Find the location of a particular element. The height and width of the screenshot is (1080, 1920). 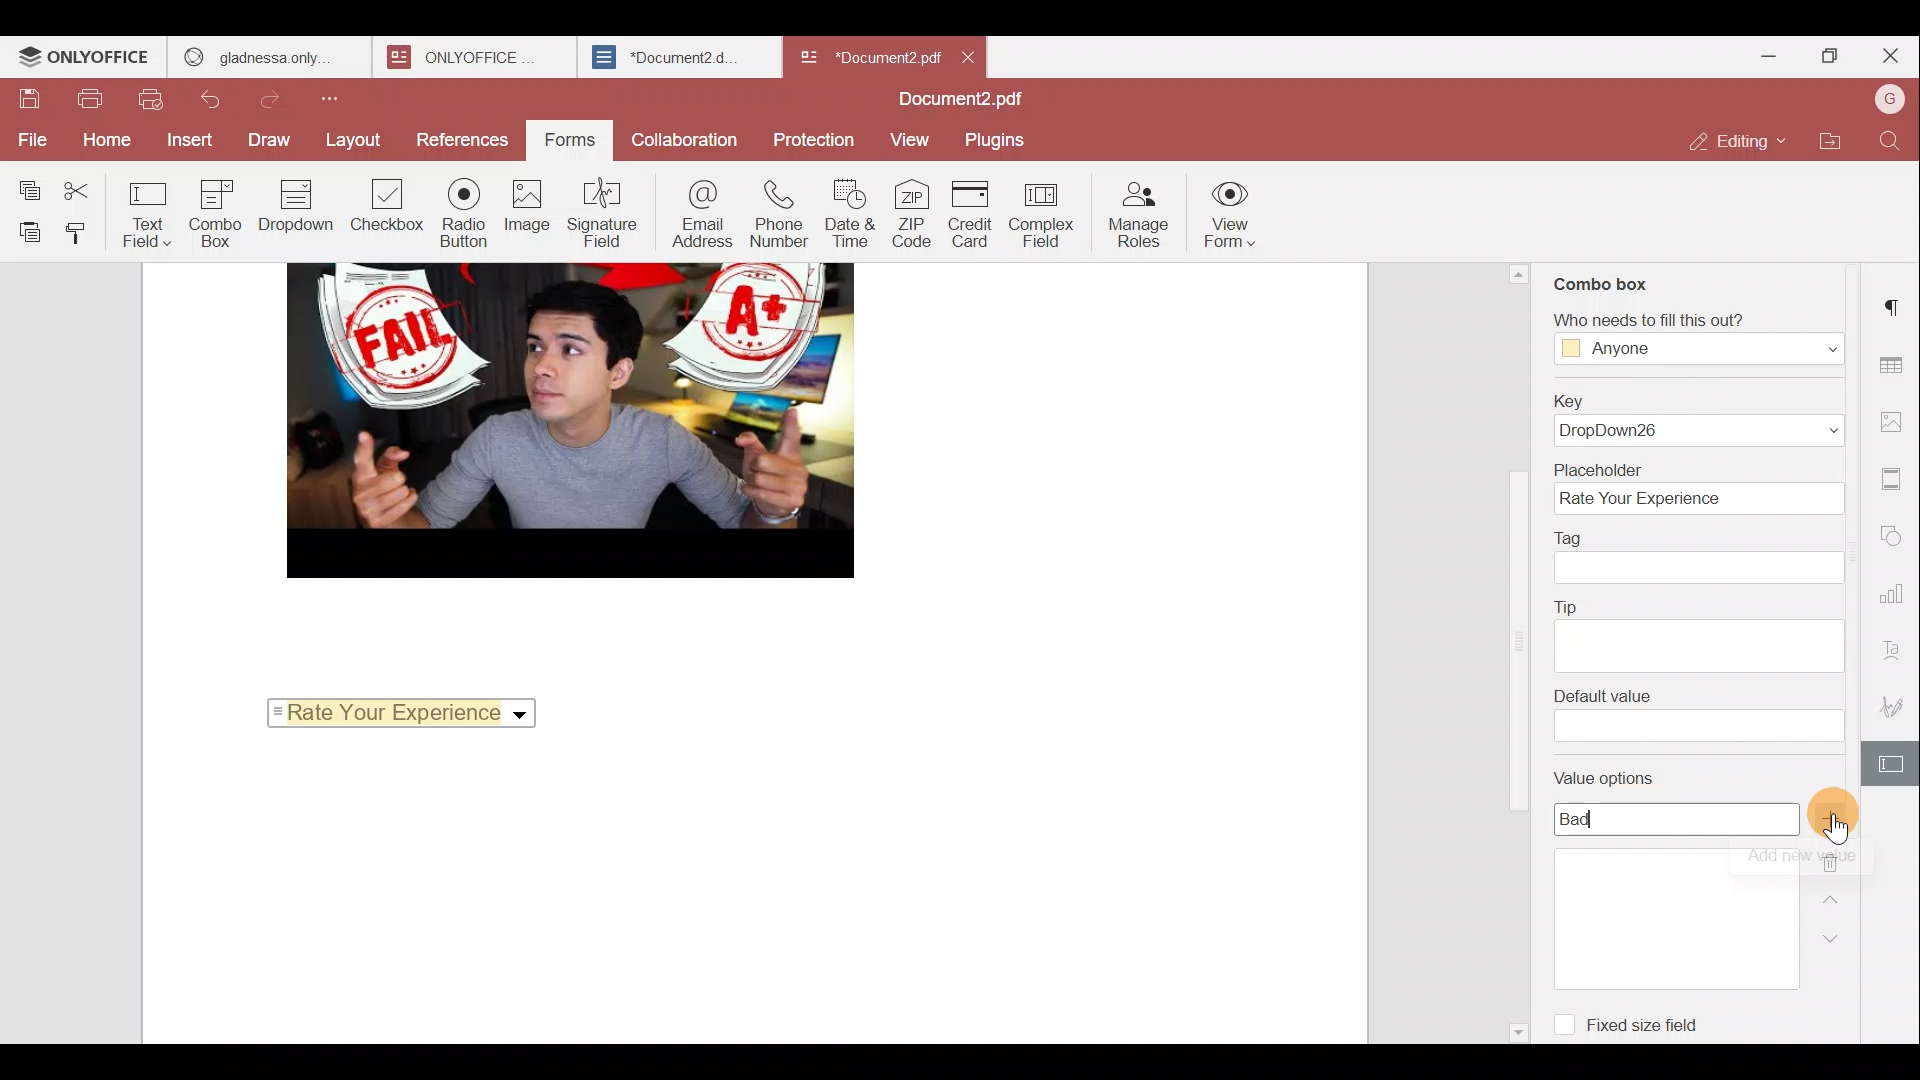

Text Art settings is located at coordinates (1896, 648).